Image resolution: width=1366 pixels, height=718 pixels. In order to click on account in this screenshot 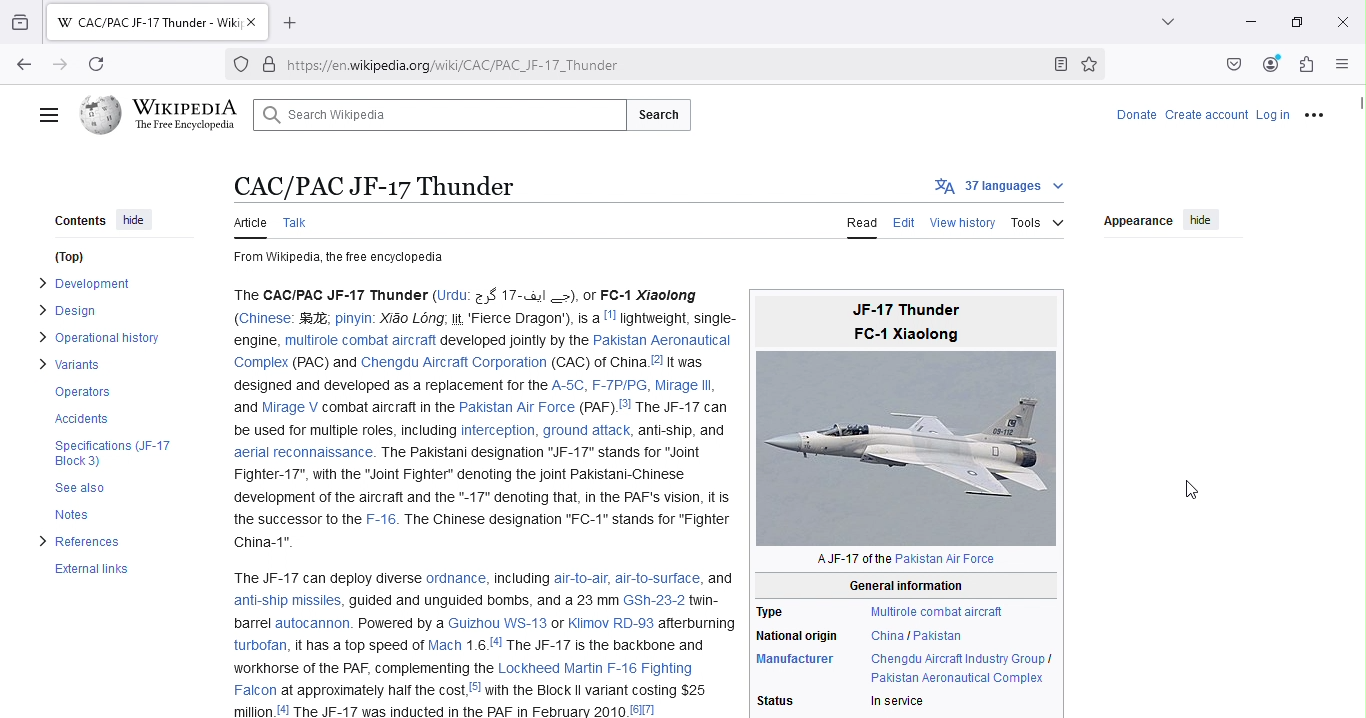, I will do `click(1229, 117)`.